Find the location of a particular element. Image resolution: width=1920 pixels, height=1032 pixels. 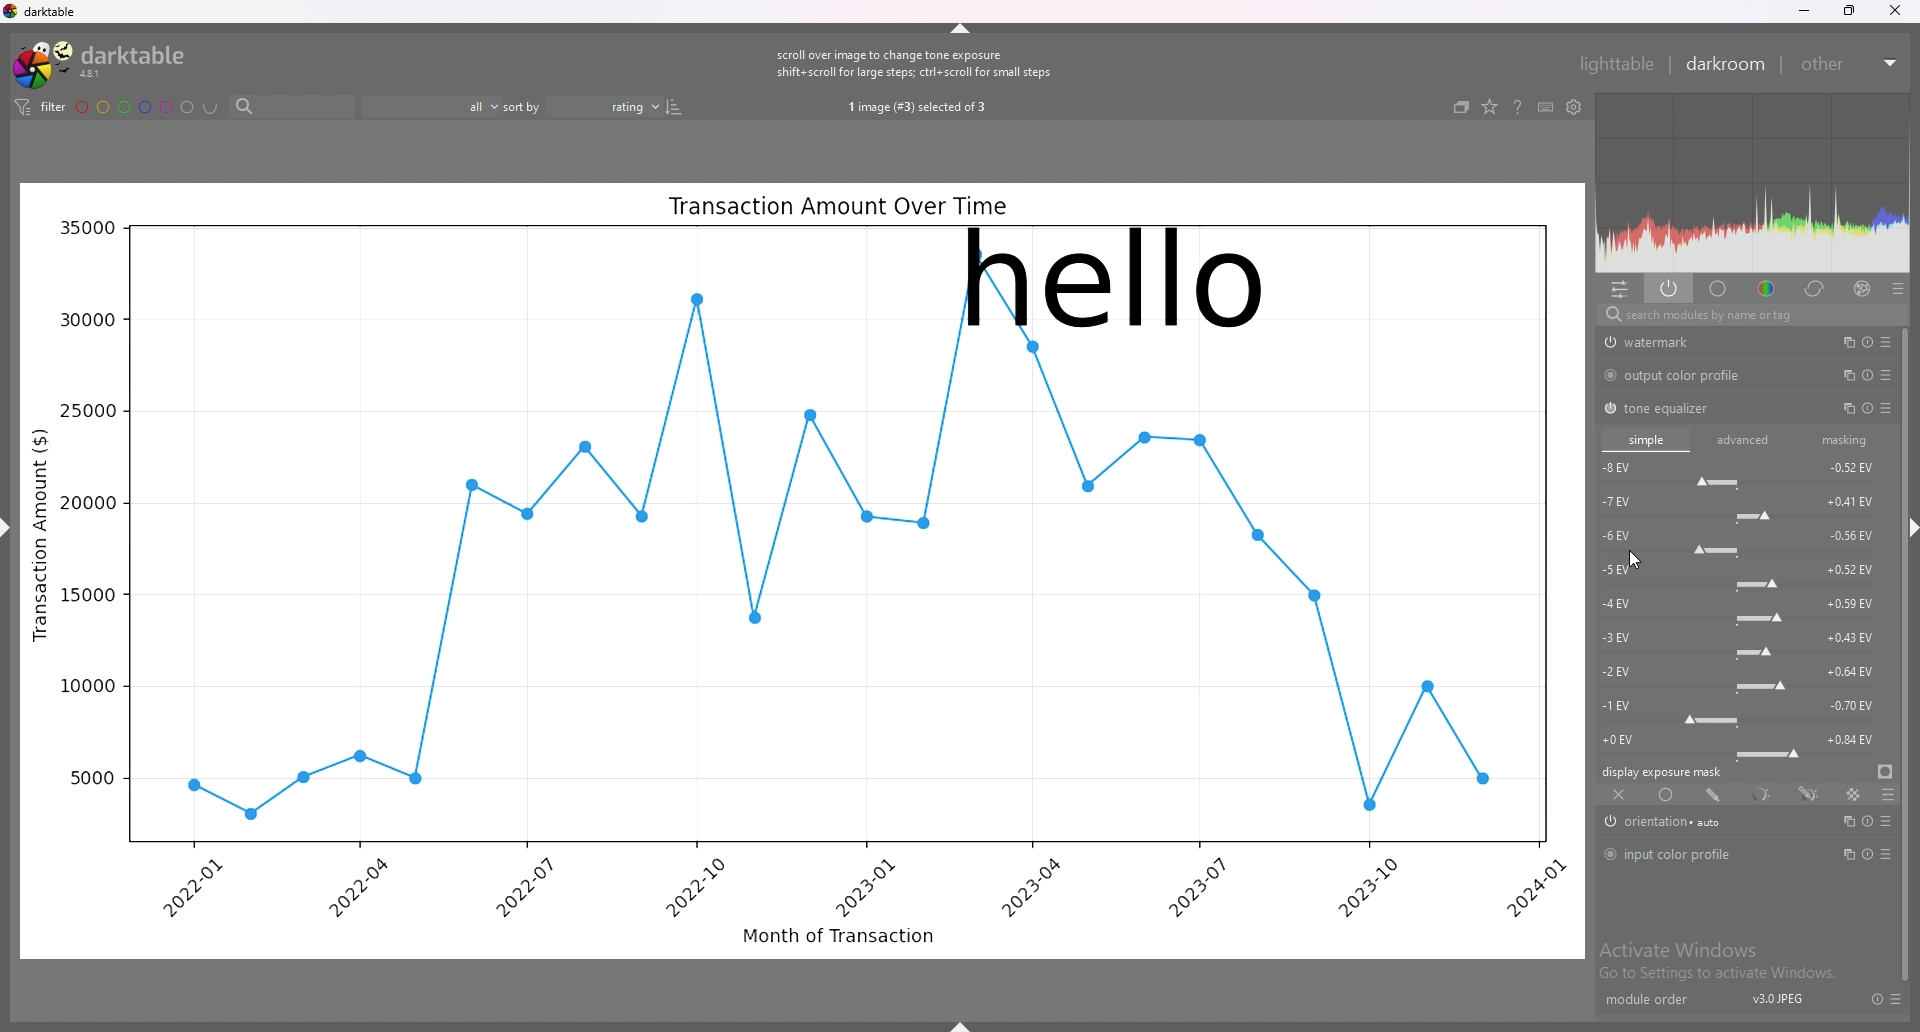

10000 is located at coordinates (84, 686).